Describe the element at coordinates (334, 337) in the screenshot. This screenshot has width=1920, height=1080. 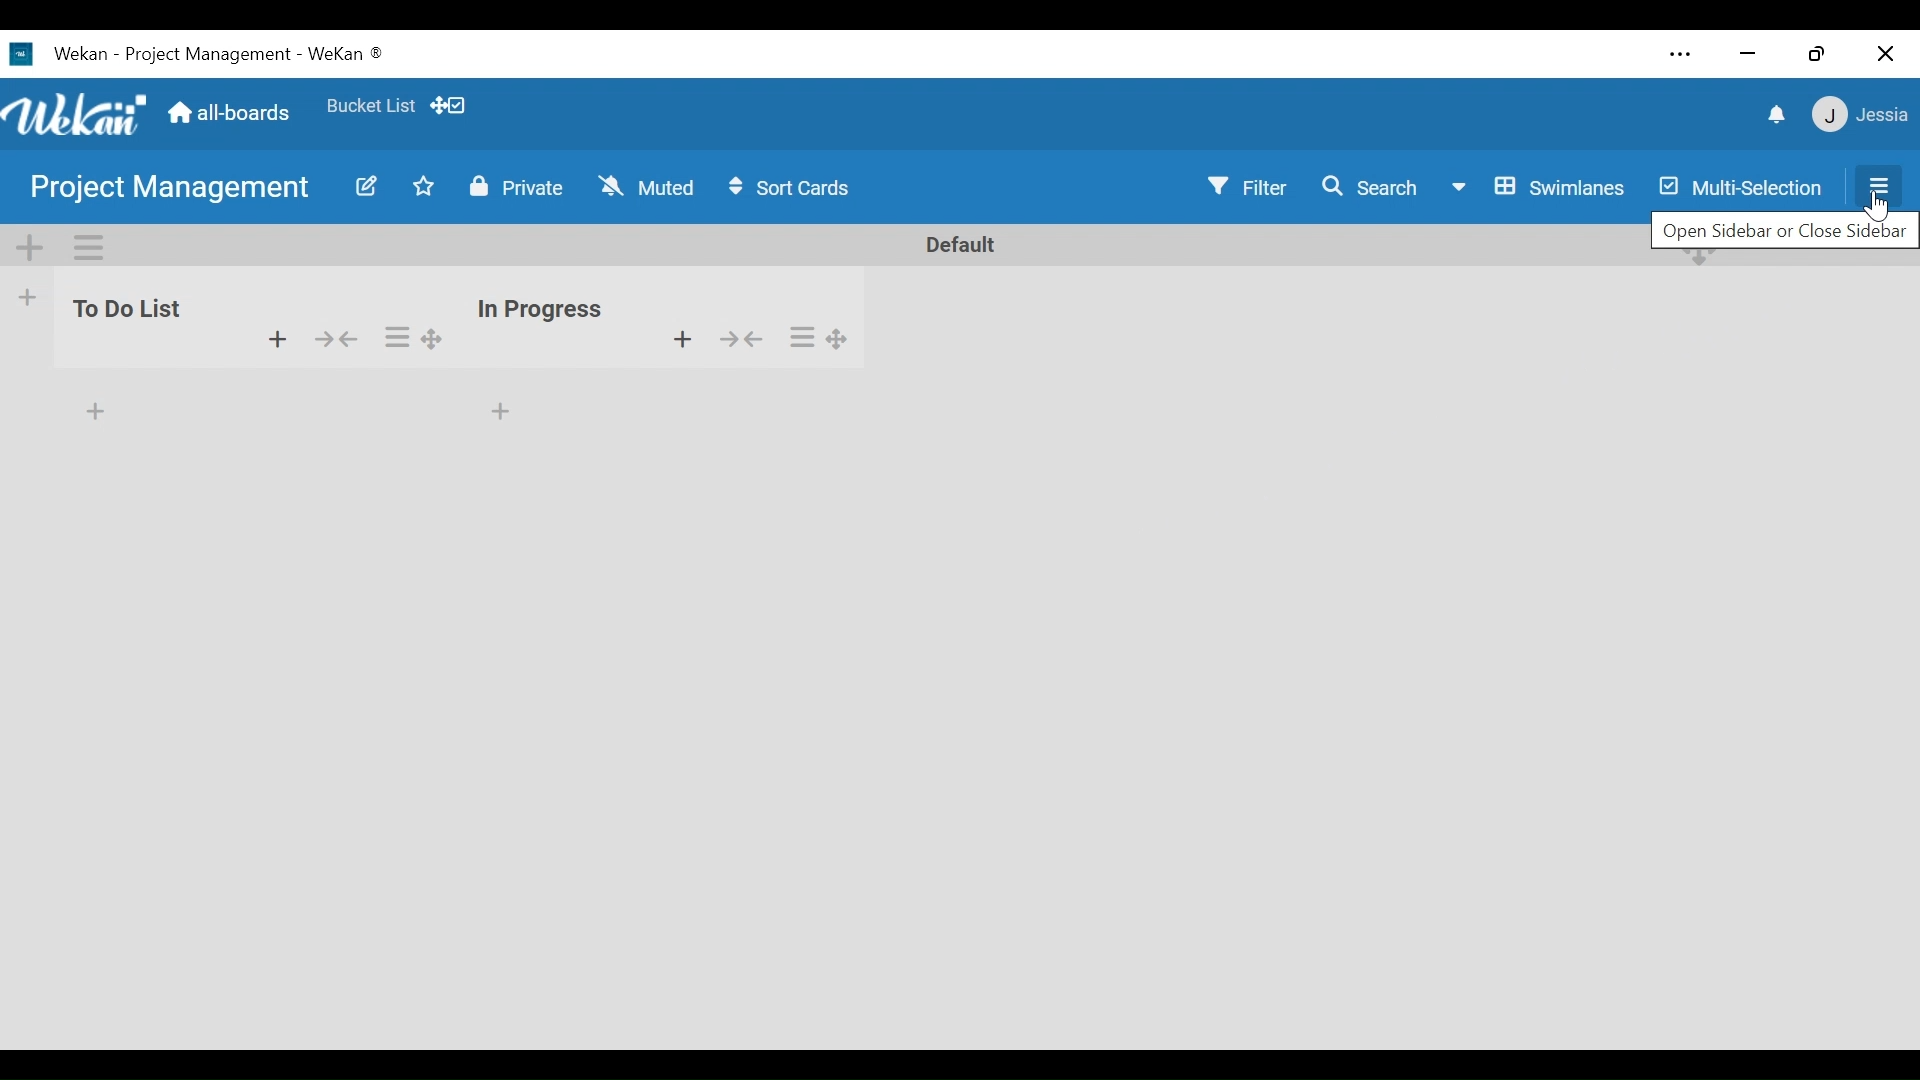
I see `hide/show` at that location.